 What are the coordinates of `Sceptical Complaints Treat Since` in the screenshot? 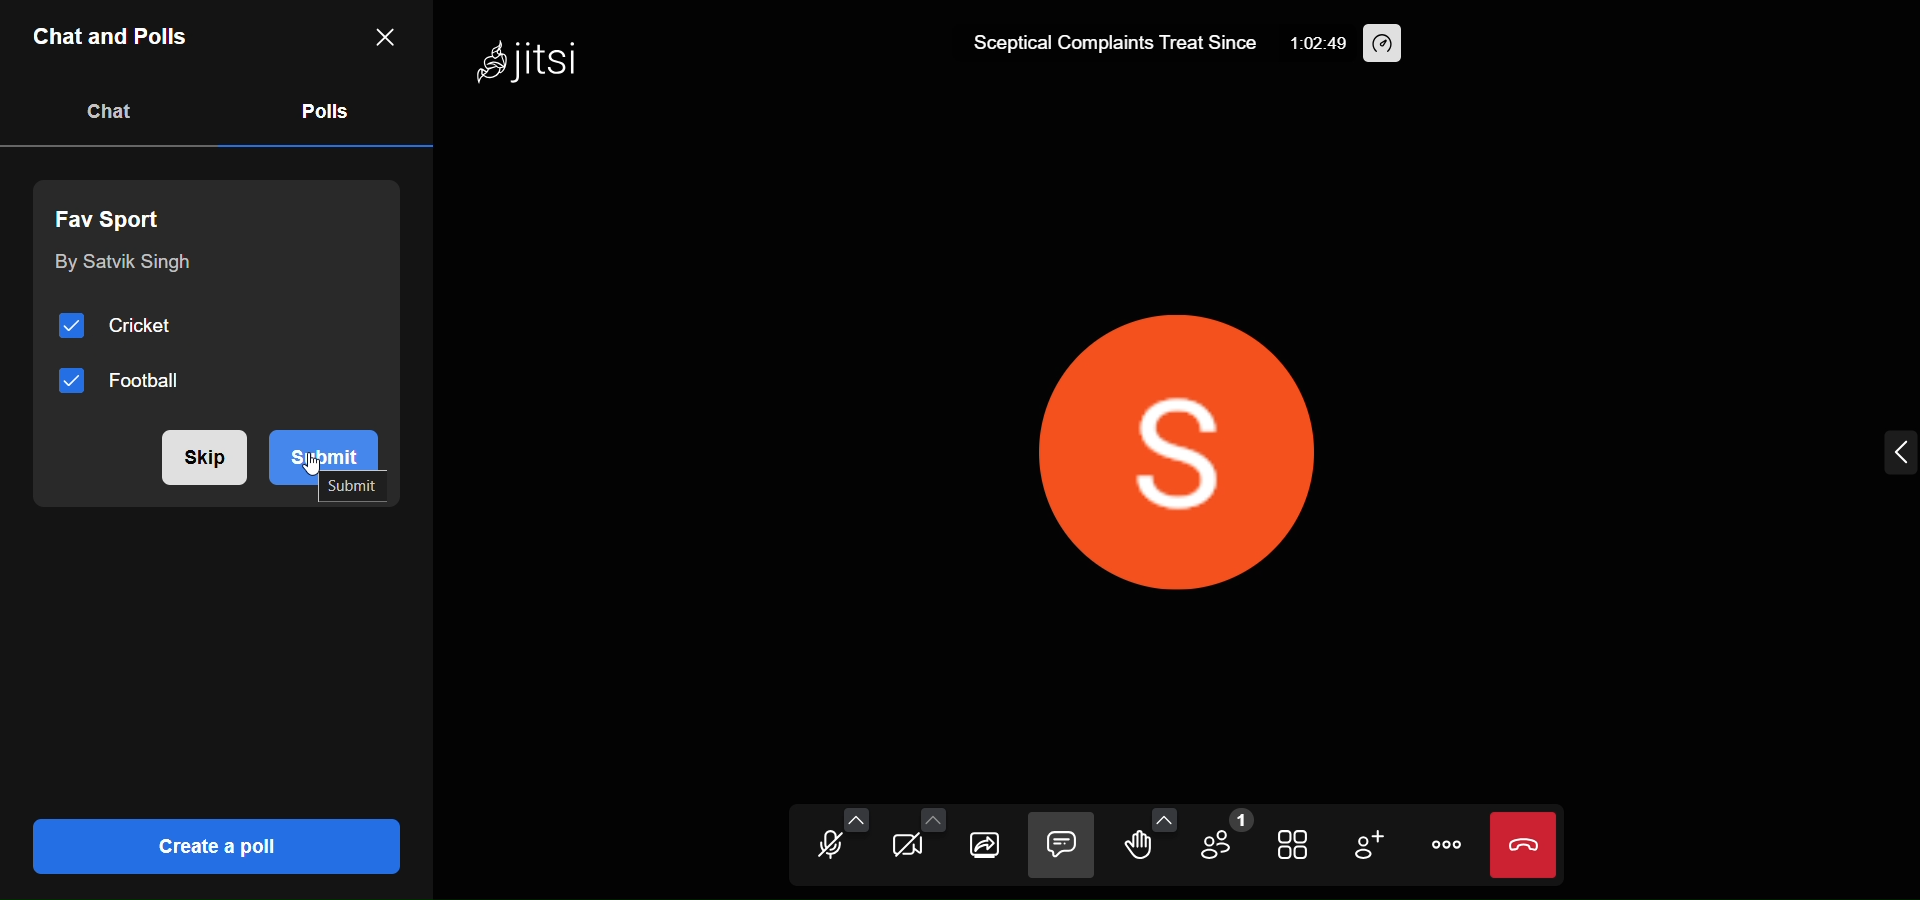 It's located at (1111, 48).